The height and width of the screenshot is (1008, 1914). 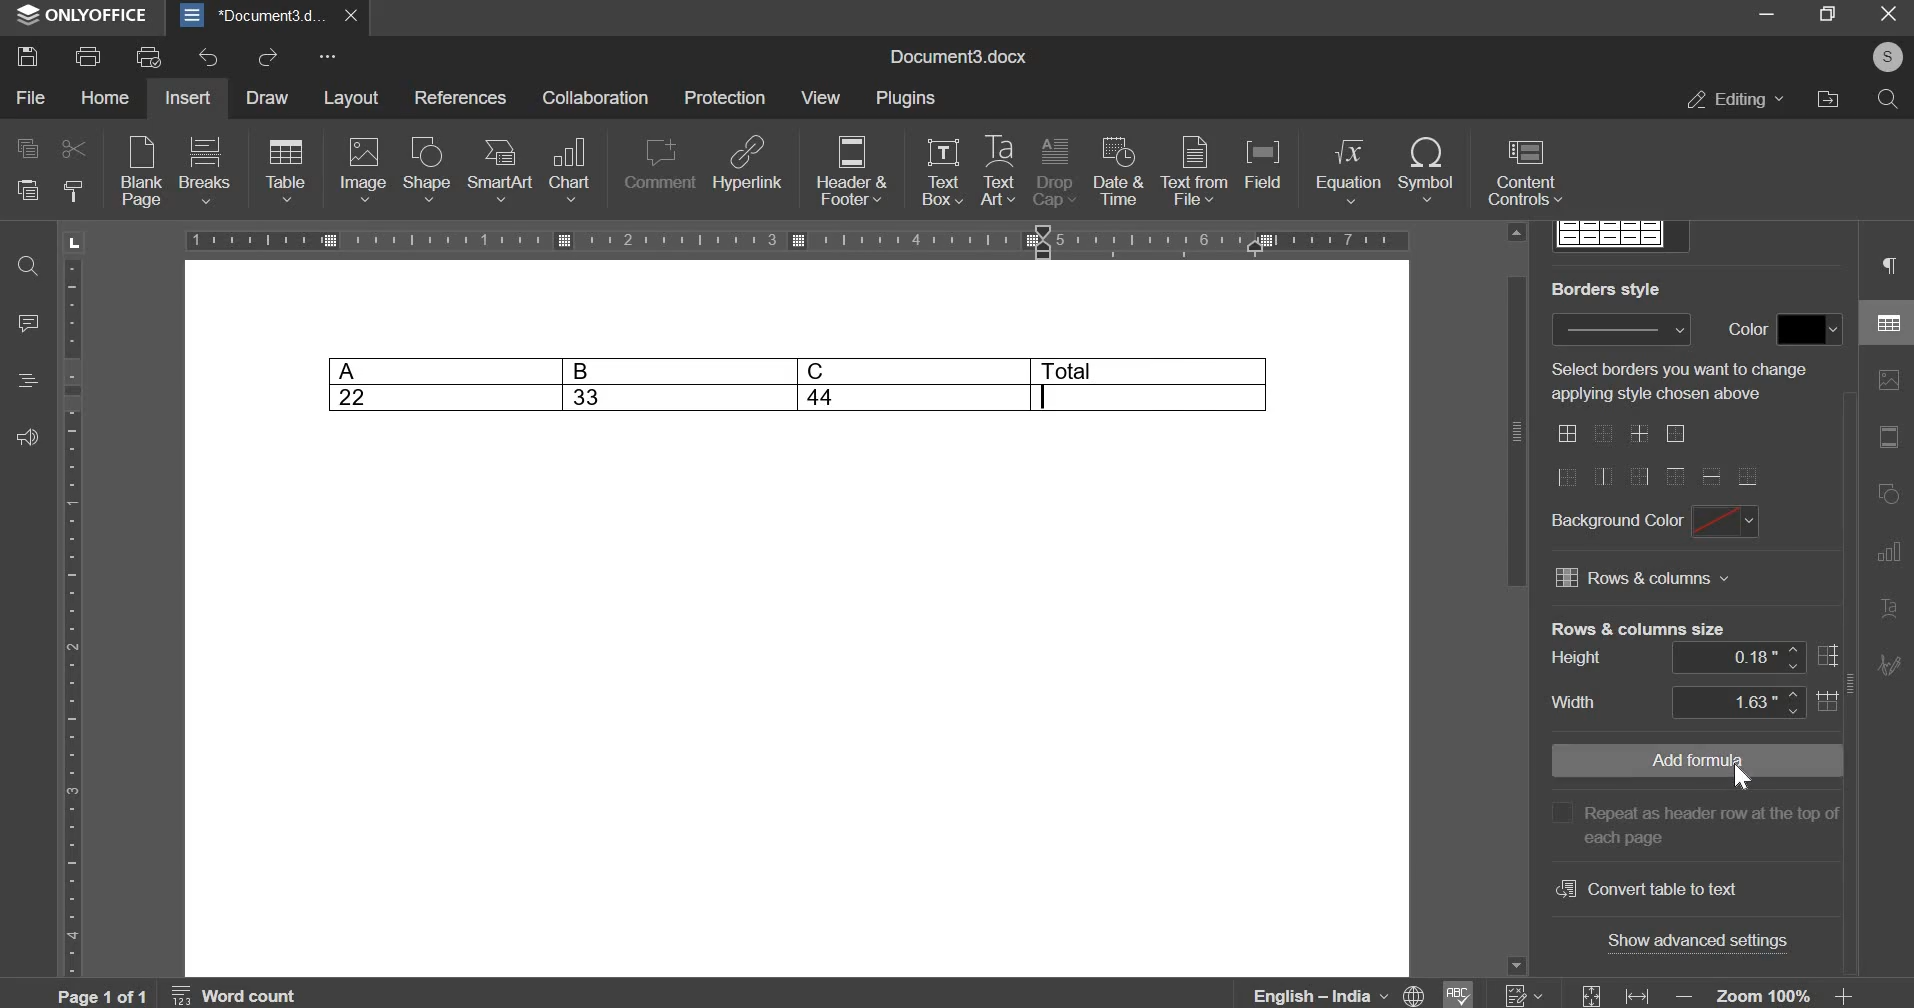 I want to click on breaks, so click(x=204, y=169).